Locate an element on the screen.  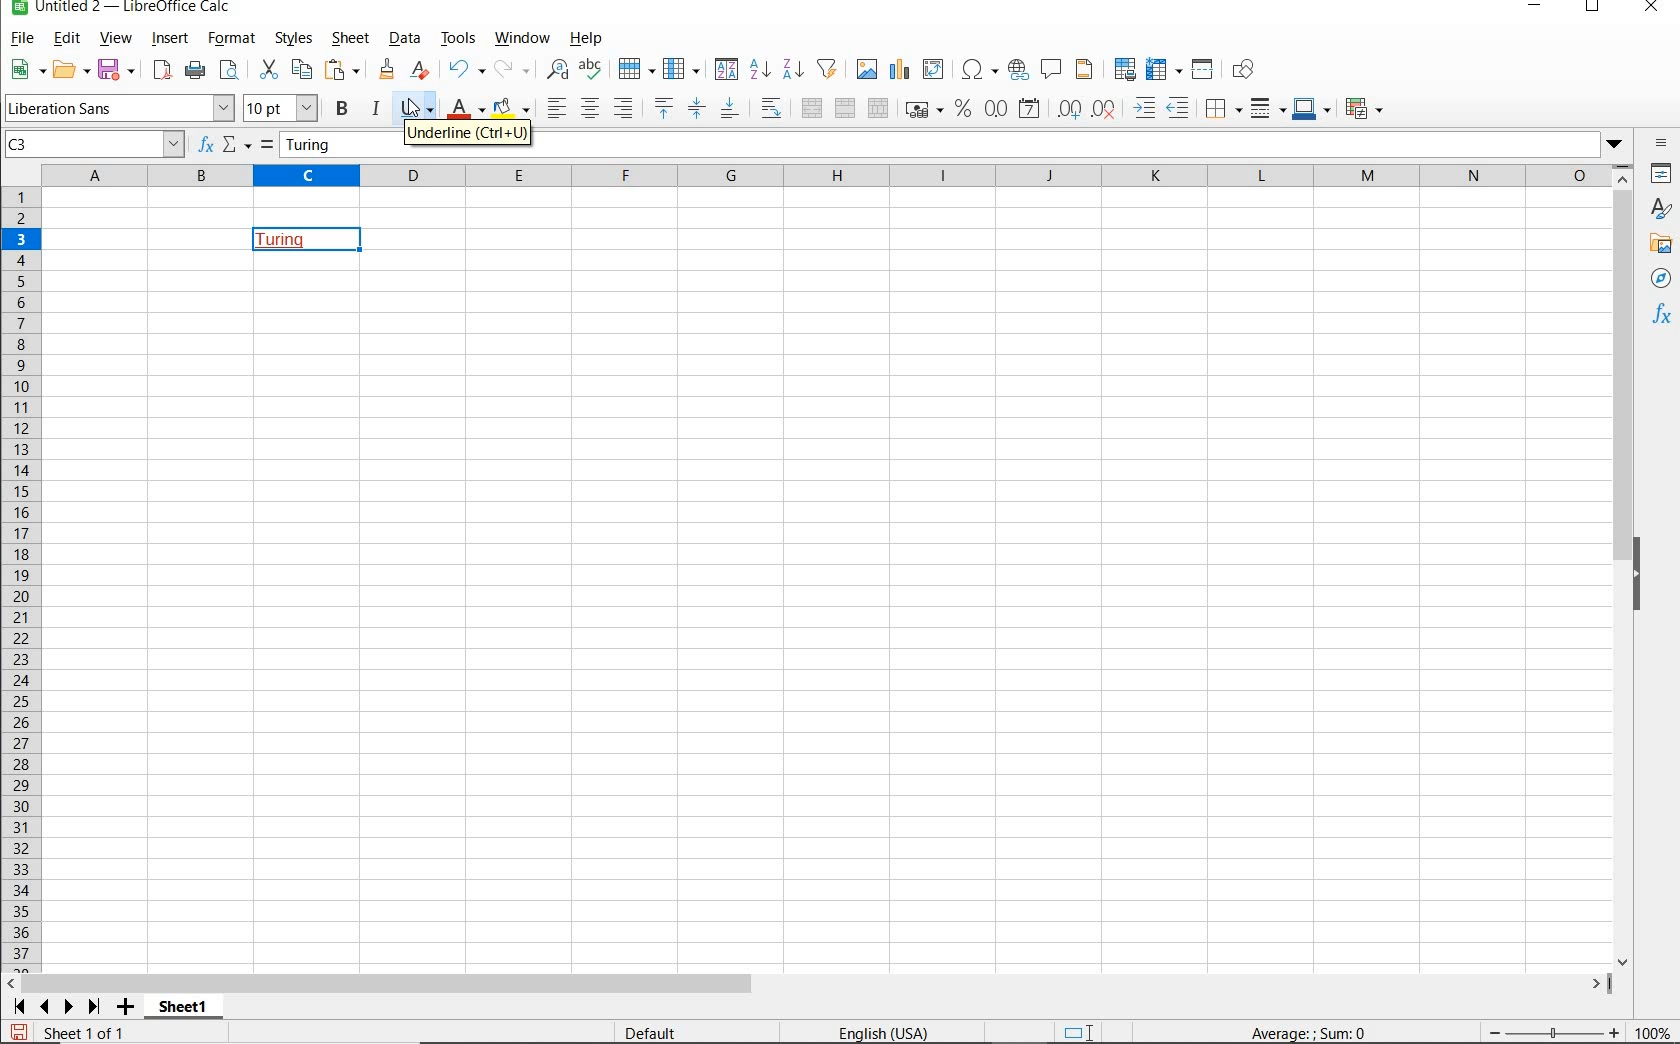
BACKGROUND COLOR is located at coordinates (506, 109).